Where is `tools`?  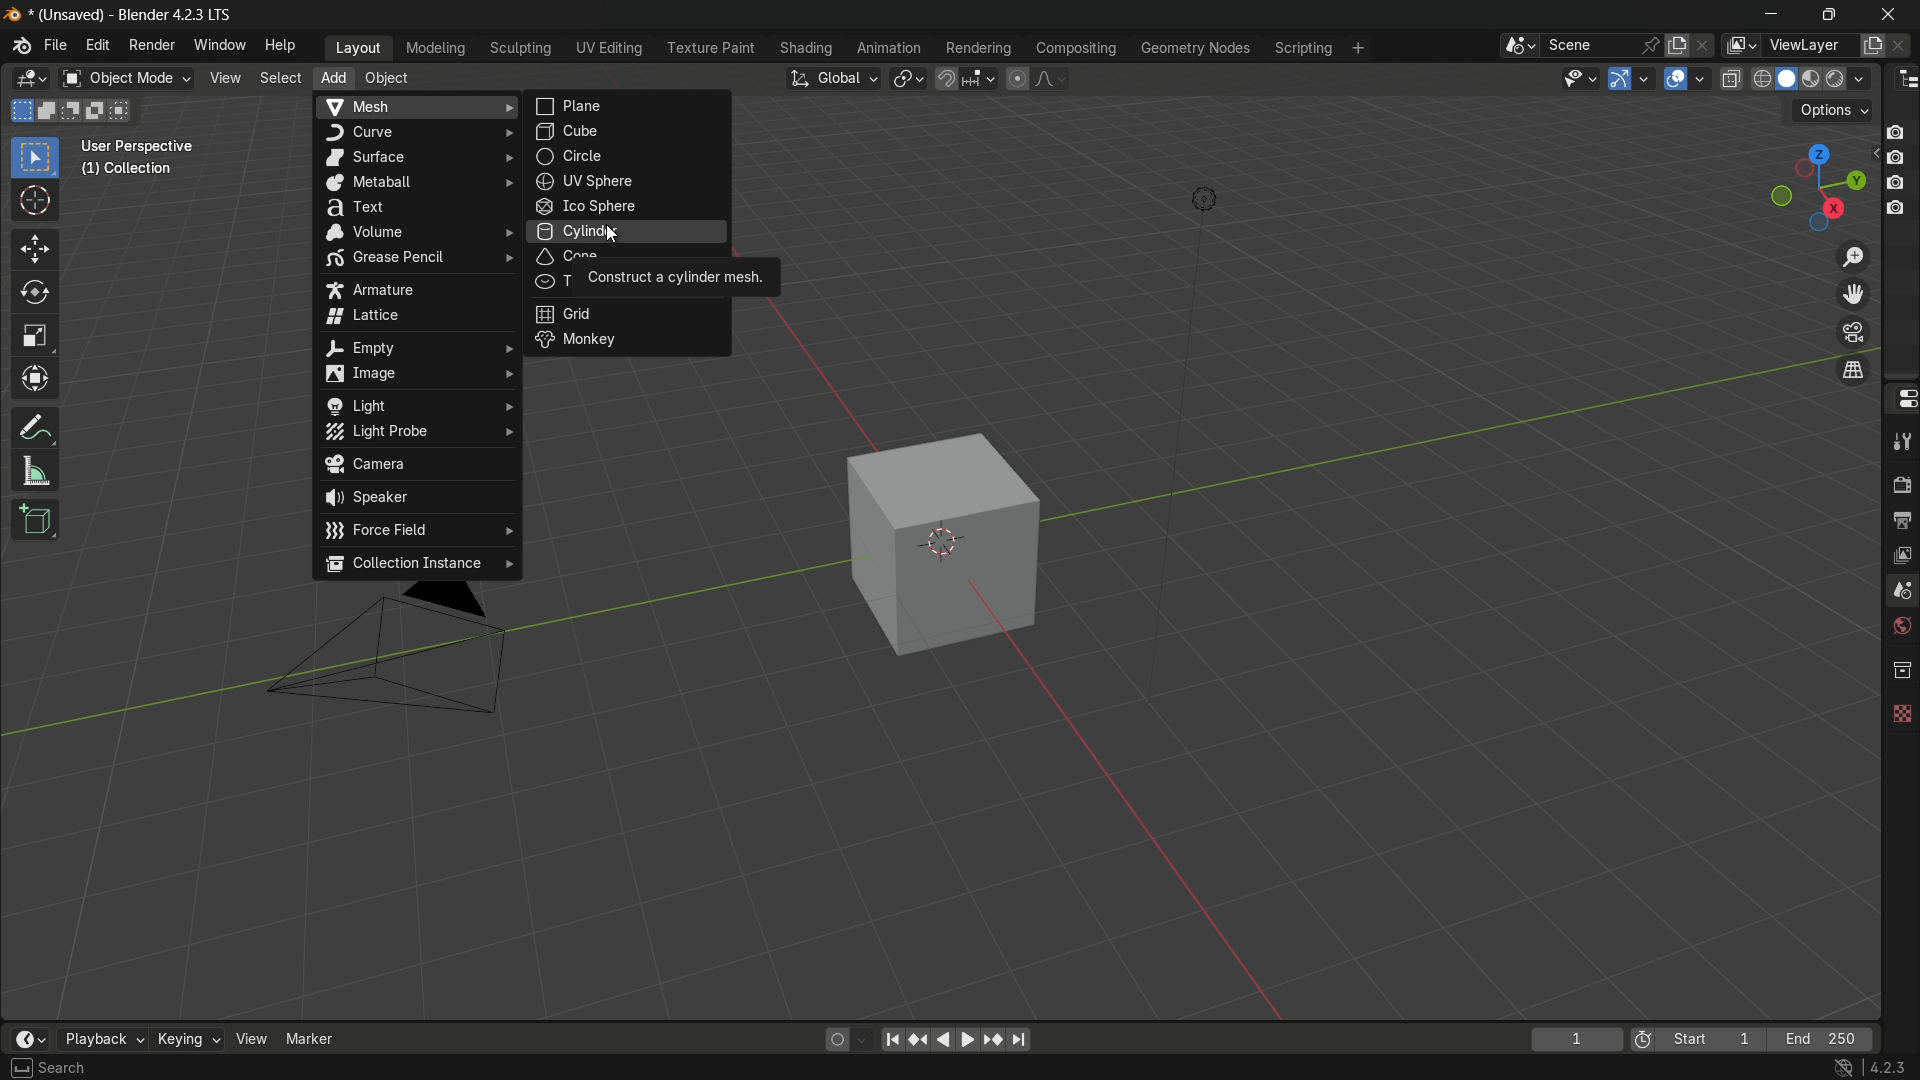 tools is located at coordinates (1900, 438).